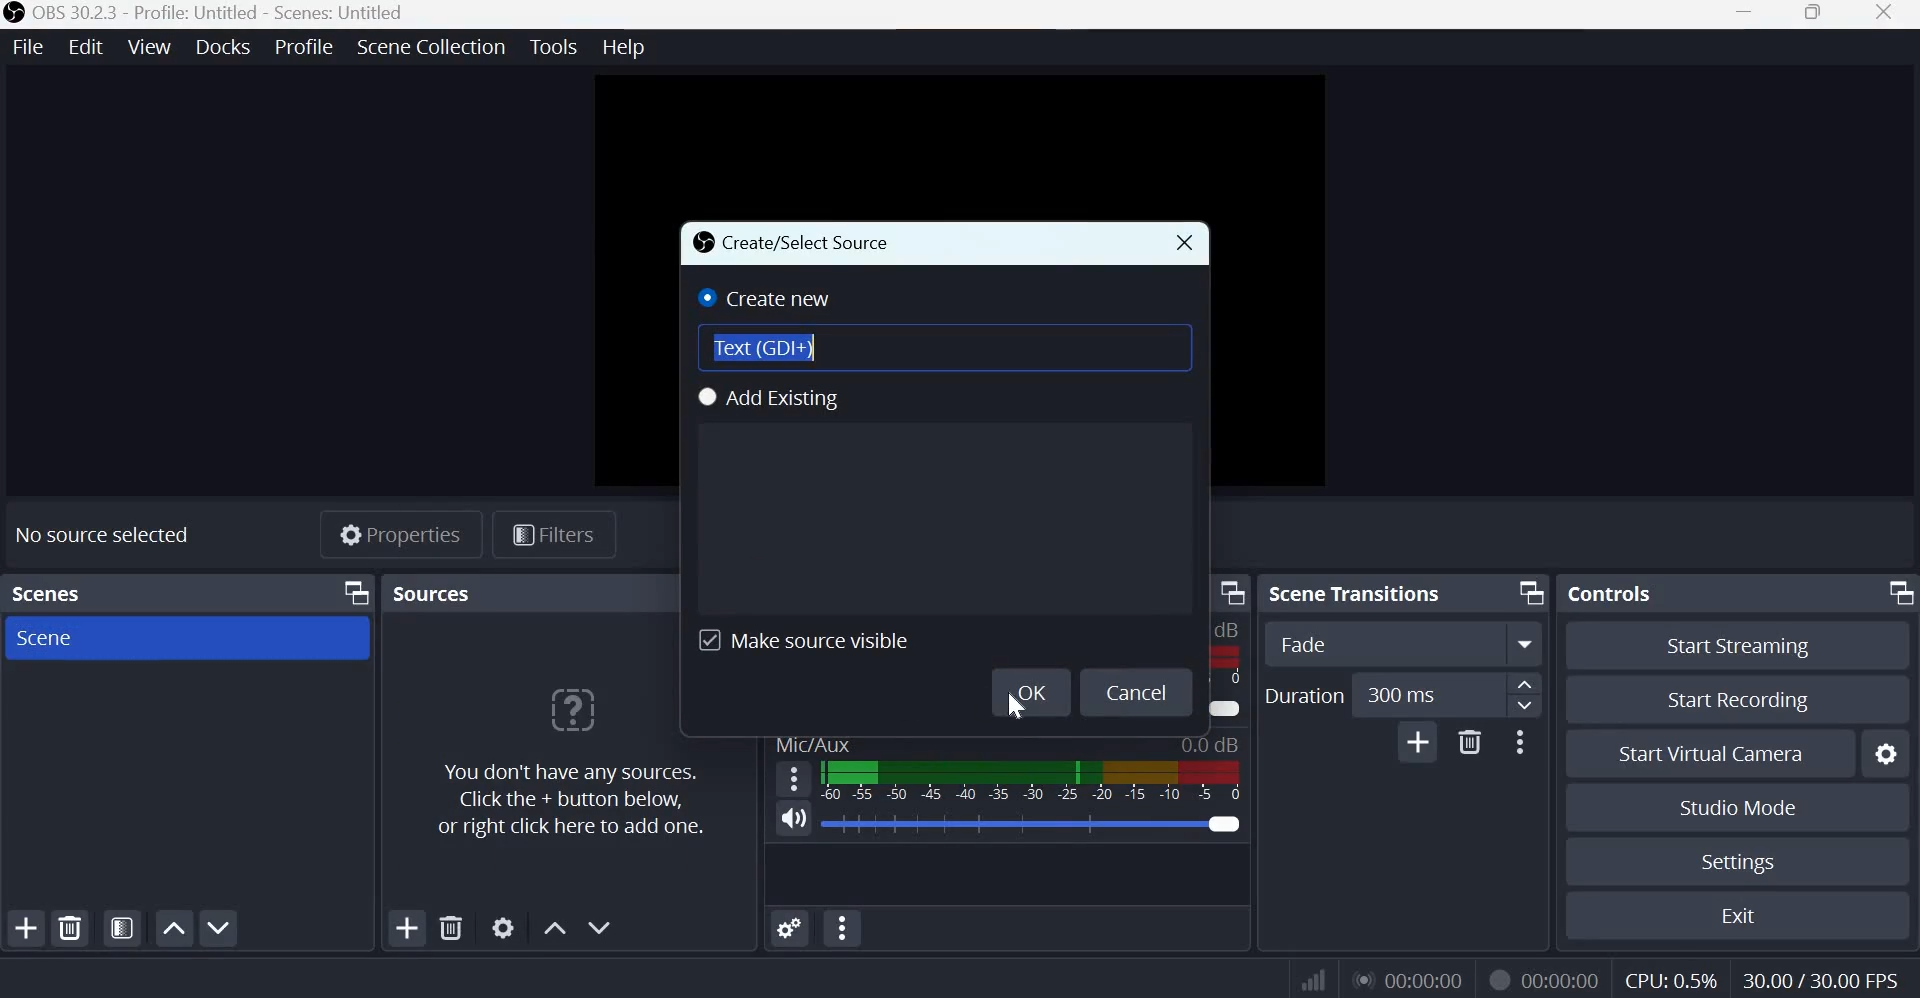 Image resolution: width=1920 pixels, height=998 pixels. What do you see at coordinates (1405, 979) in the screenshot?
I see `00:00:00` at bounding box center [1405, 979].